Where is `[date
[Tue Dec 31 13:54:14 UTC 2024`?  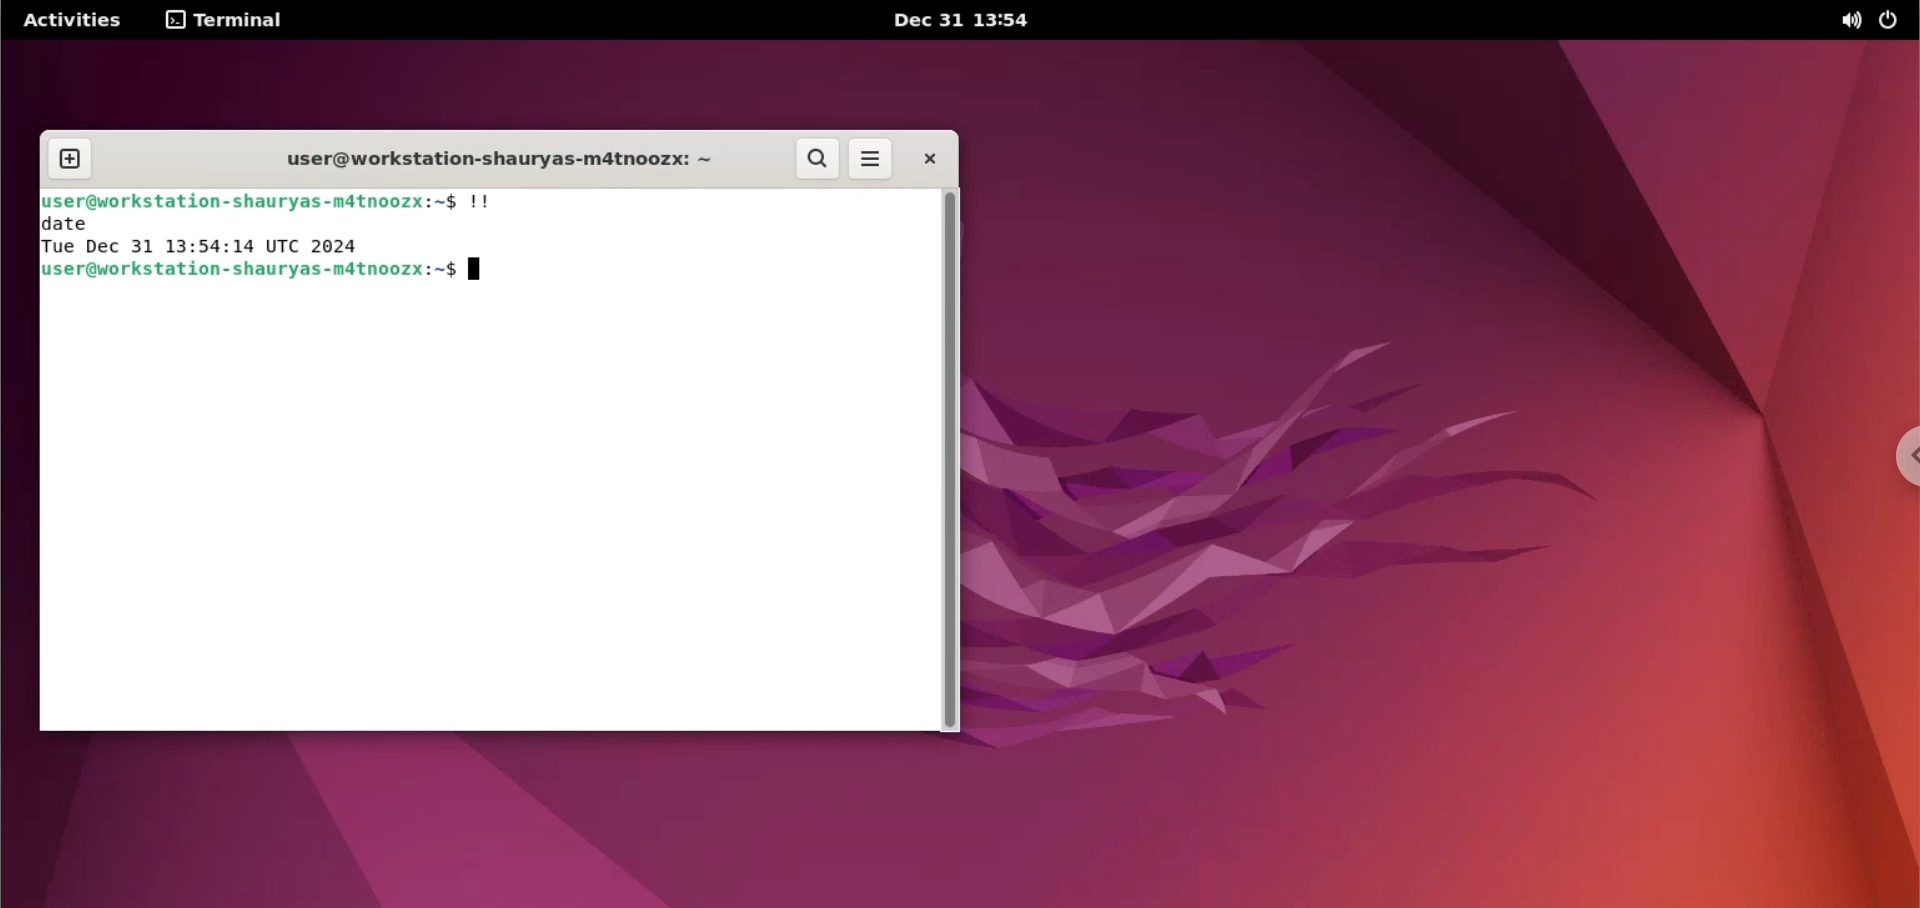
[date
[Tue Dec 31 13:54:14 UTC 2024 is located at coordinates (225, 237).